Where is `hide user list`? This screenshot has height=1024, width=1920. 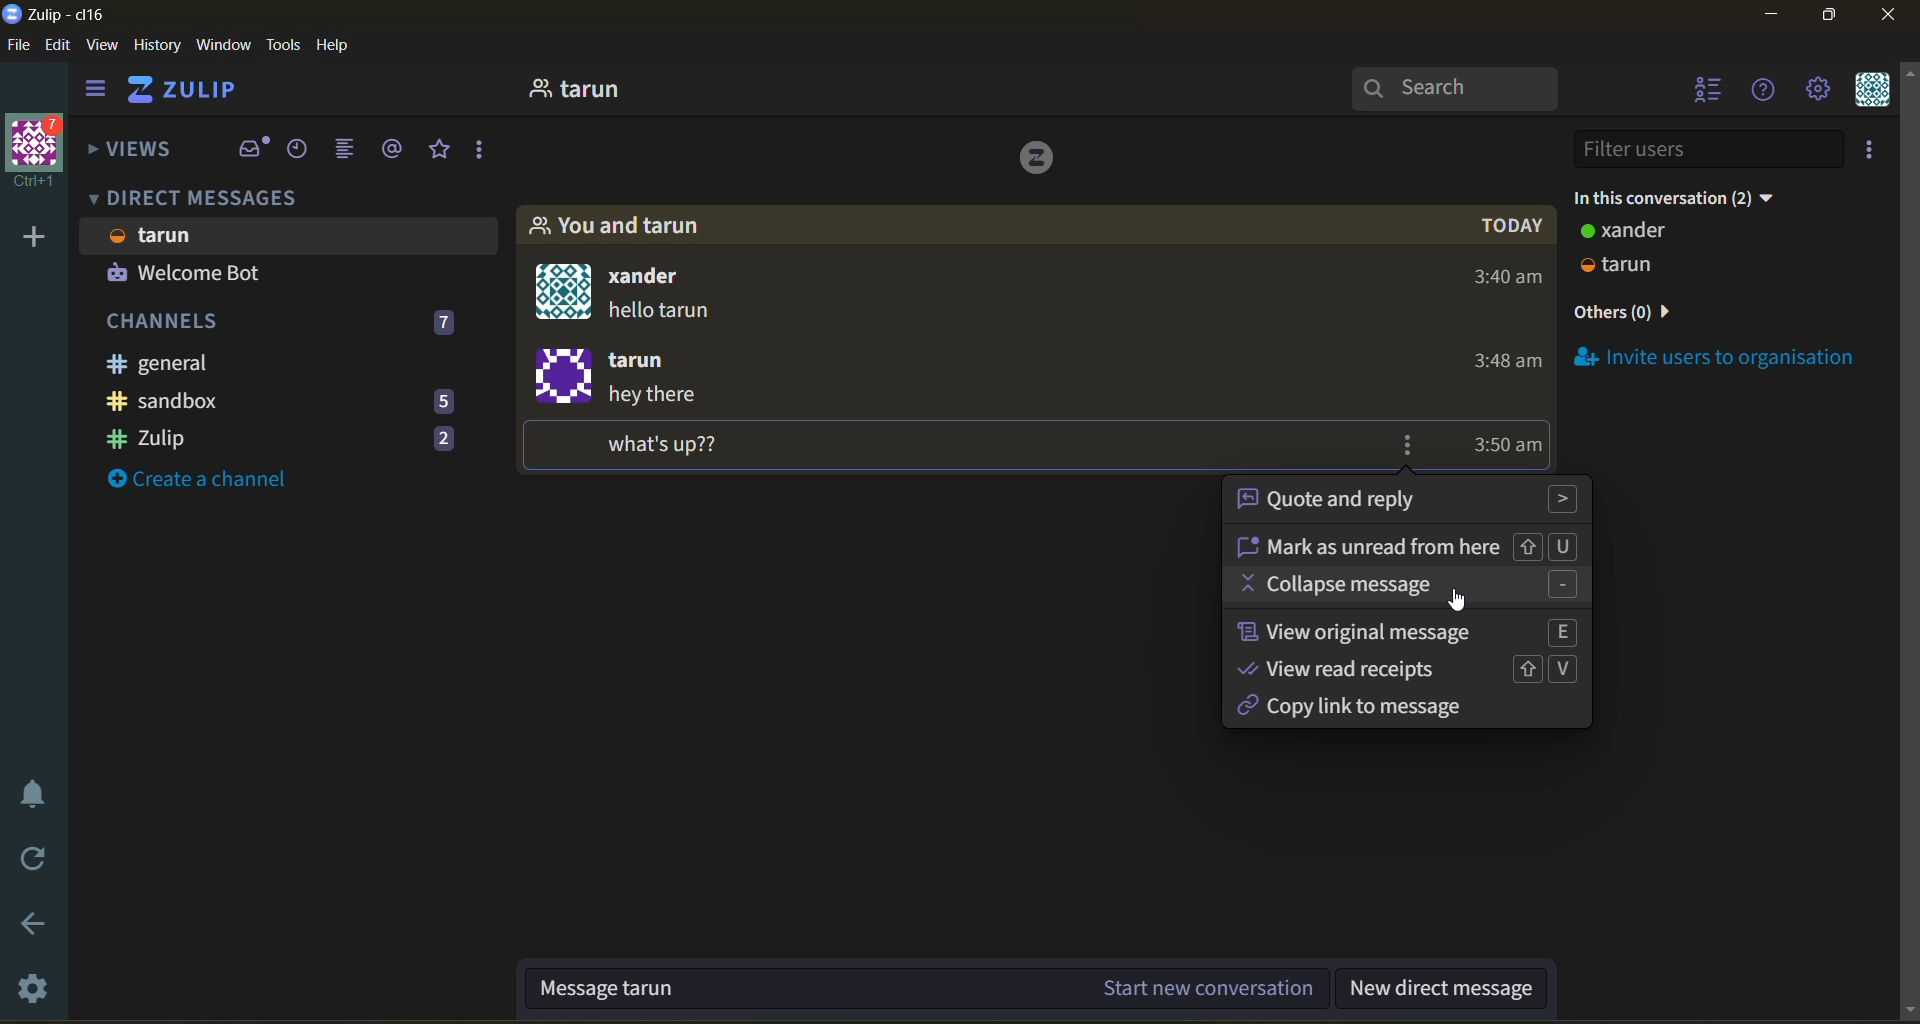 hide user list is located at coordinates (1704, 92).